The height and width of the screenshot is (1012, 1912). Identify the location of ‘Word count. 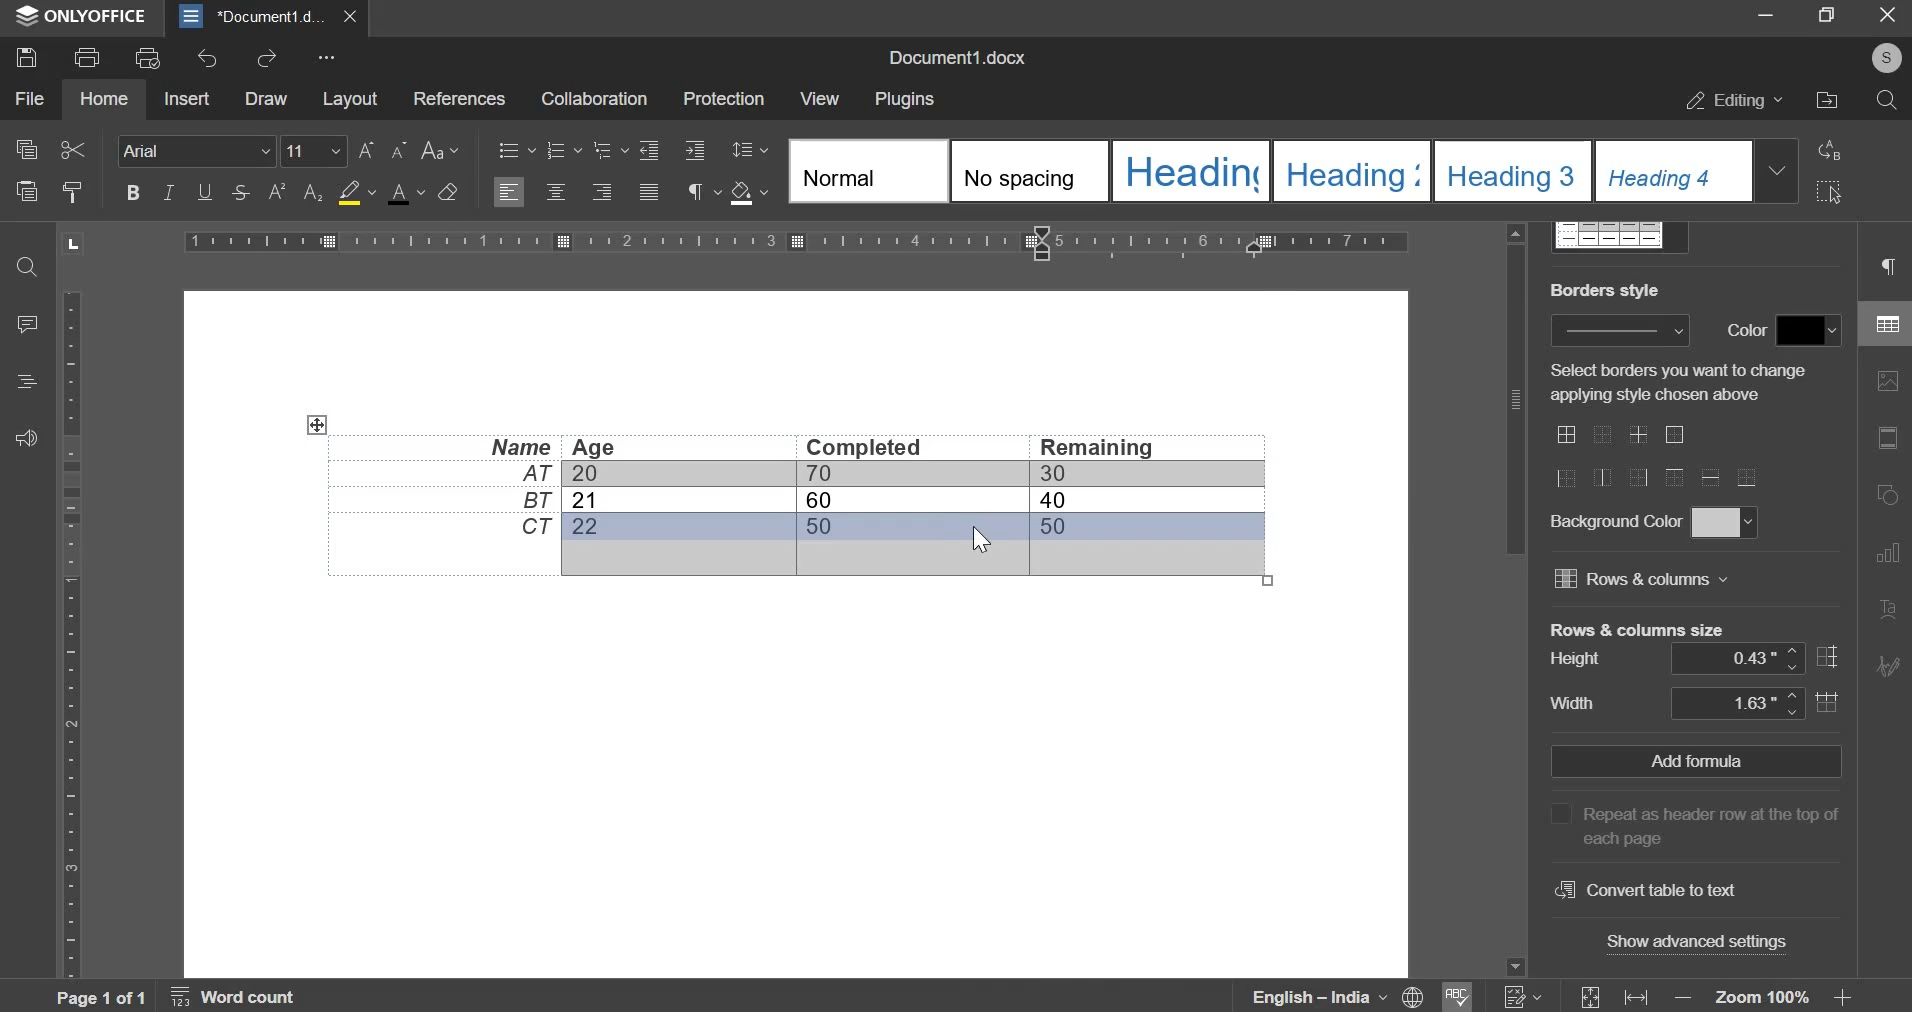
(248, 997).